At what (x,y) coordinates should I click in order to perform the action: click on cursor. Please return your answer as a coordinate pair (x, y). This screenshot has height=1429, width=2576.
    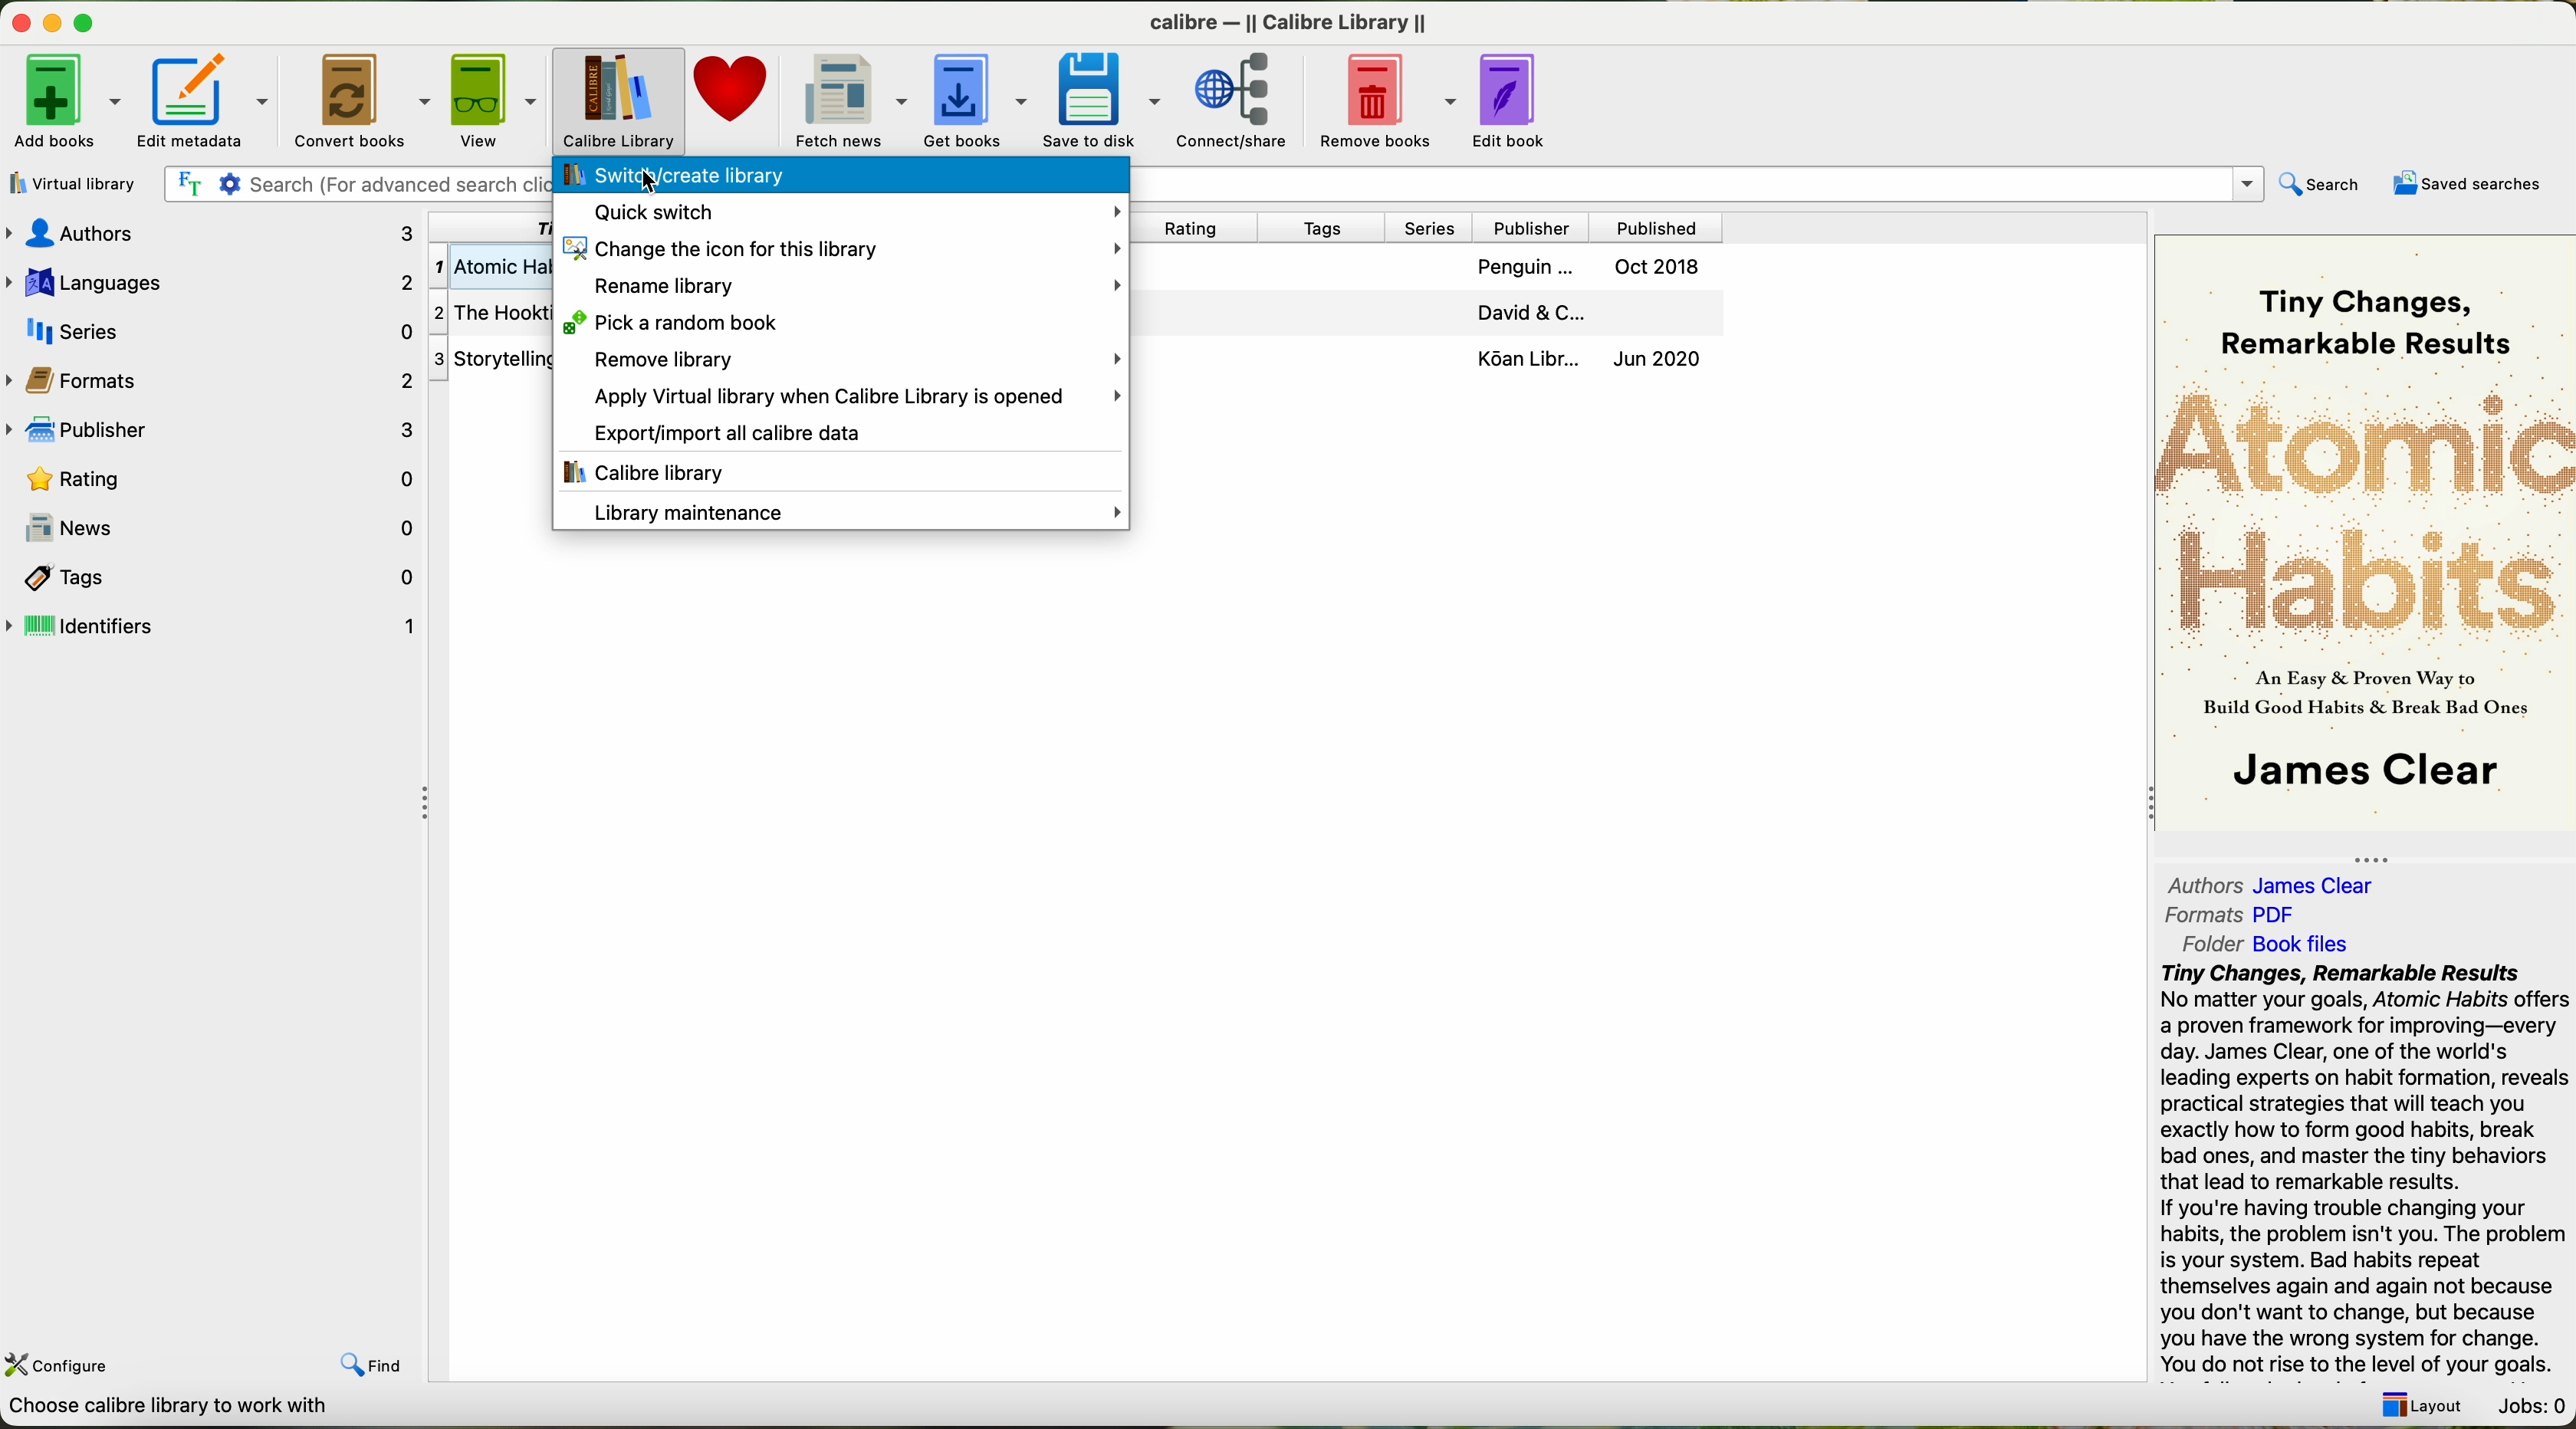
    Looking at the image, I should click on (653, 183).